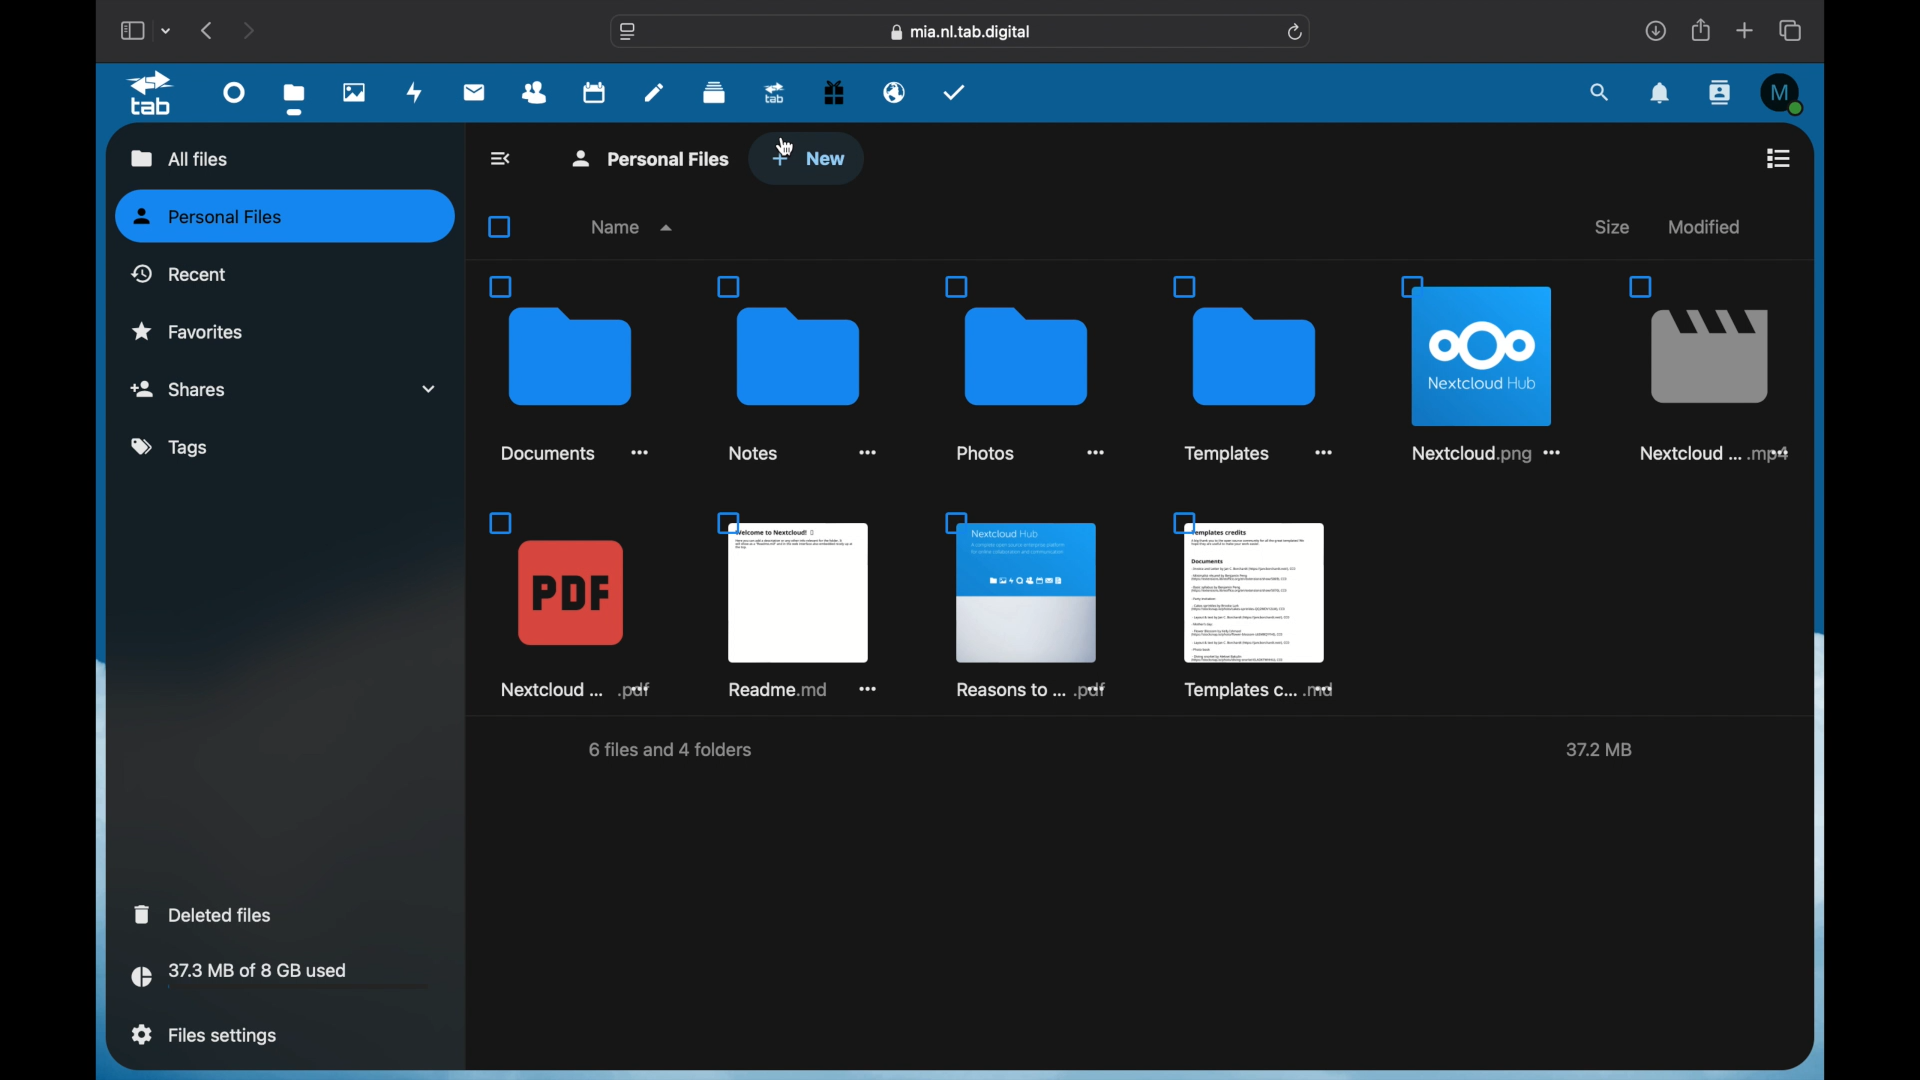 Image resolution: width=1920 pixels, height=1080 pixels. Describe the element at coordinates (1702, 226) in the screenshot. I see `modified` at that location.